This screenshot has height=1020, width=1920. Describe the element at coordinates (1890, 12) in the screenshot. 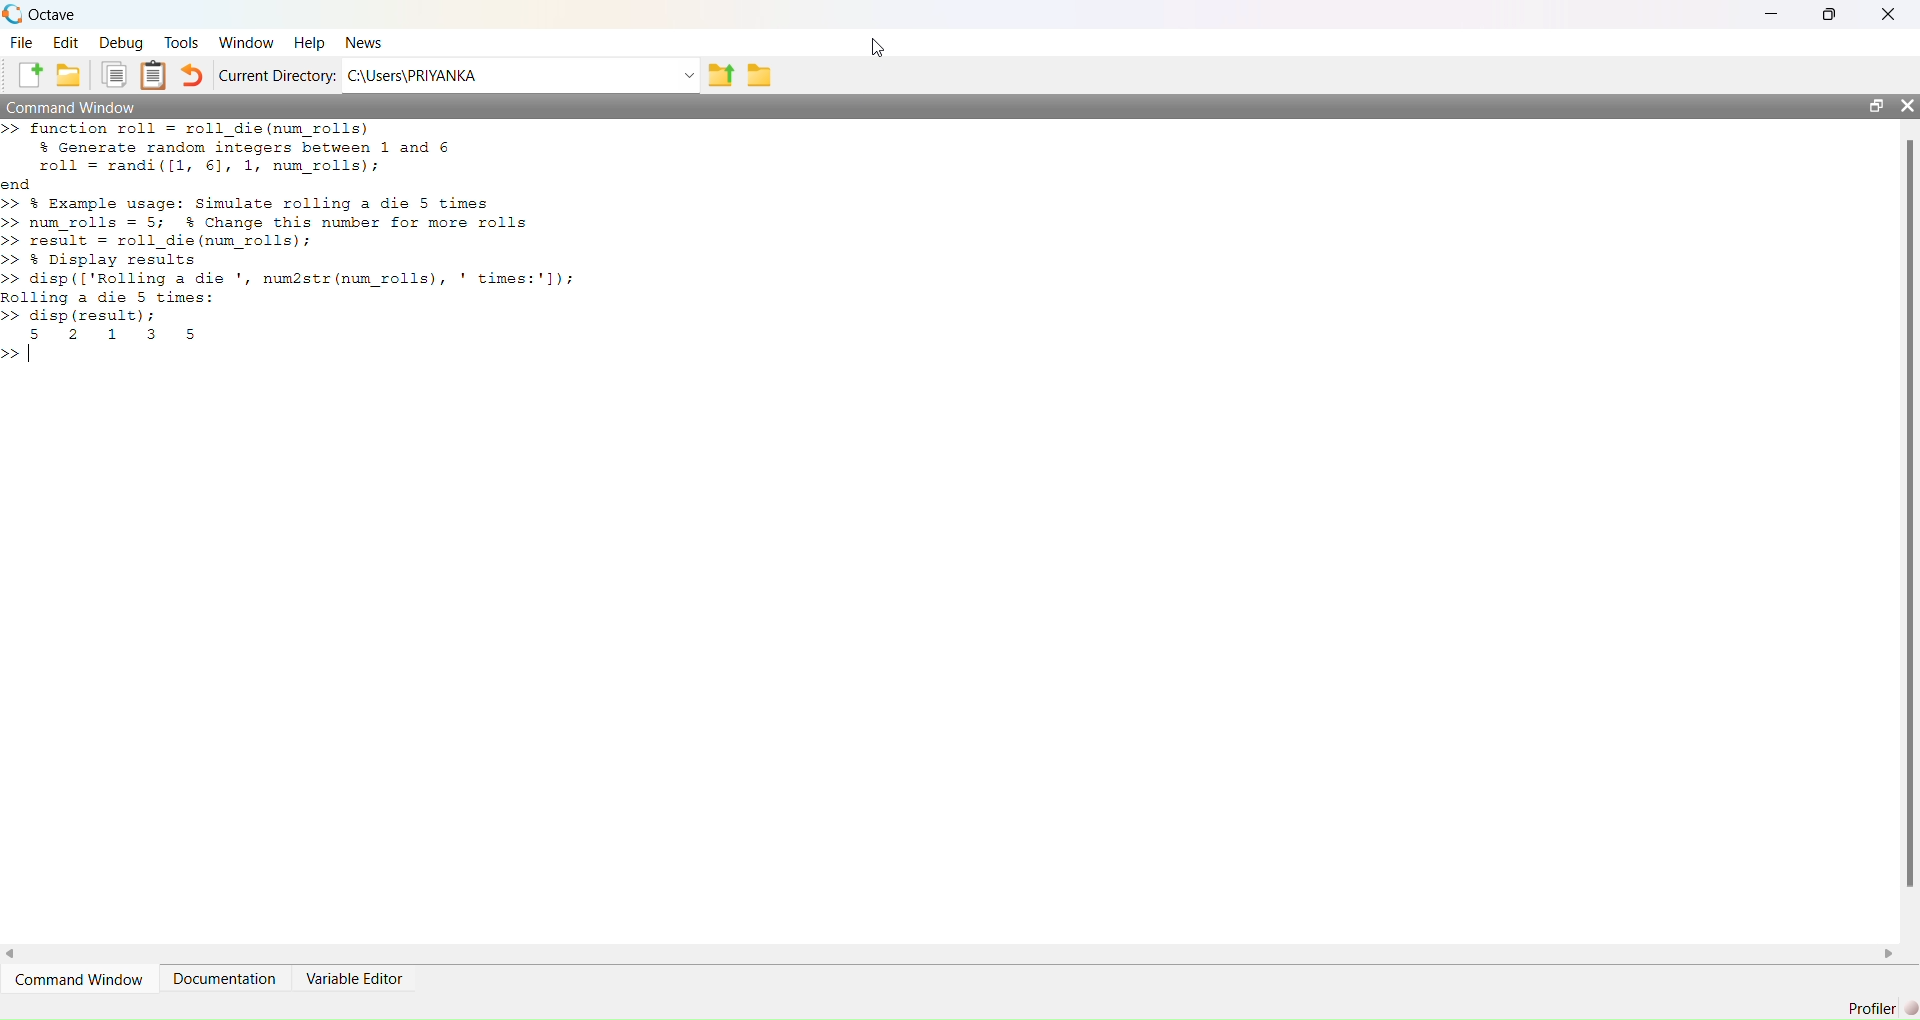

I see `close` at that location.